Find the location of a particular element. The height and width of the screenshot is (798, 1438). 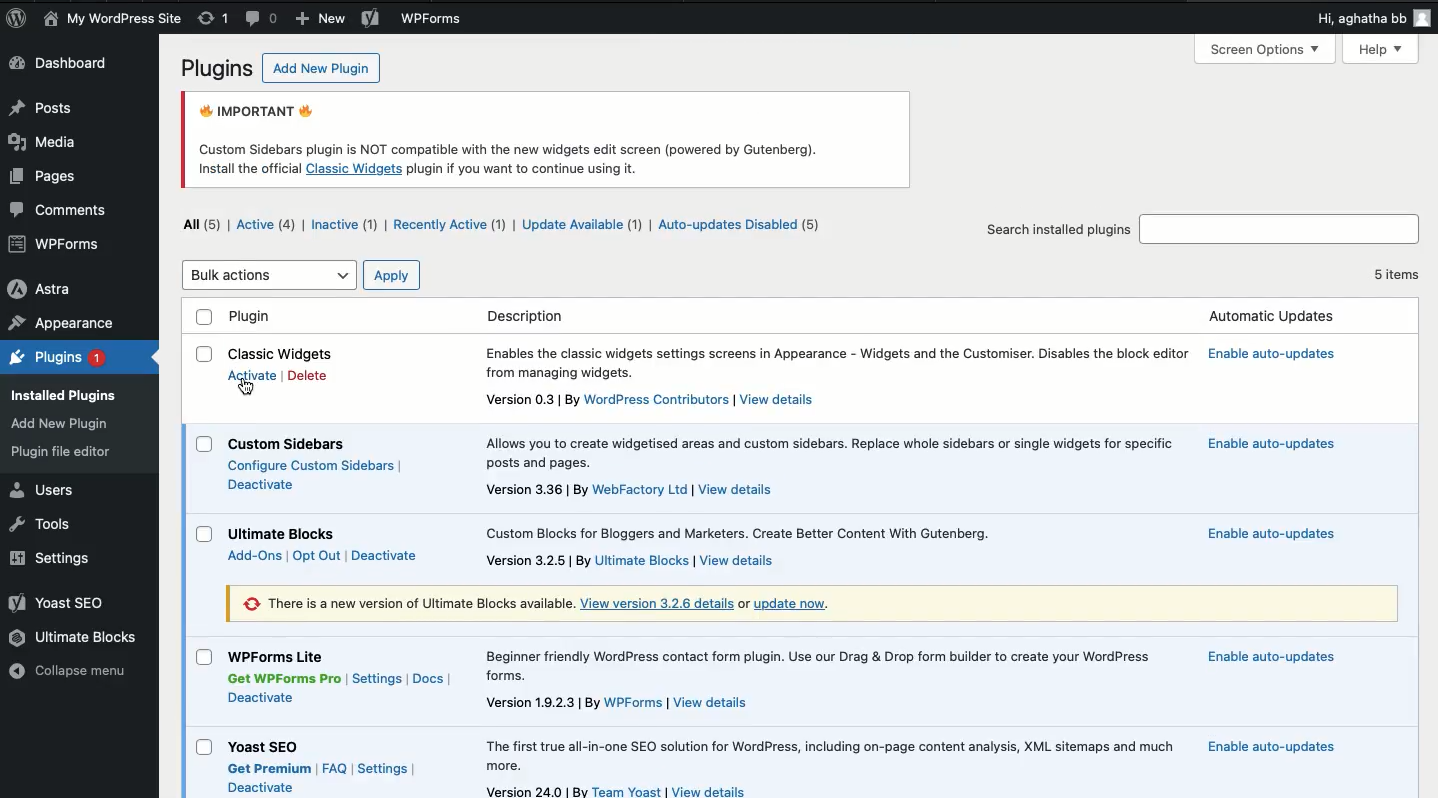

 is located at coordinates (292, 655).